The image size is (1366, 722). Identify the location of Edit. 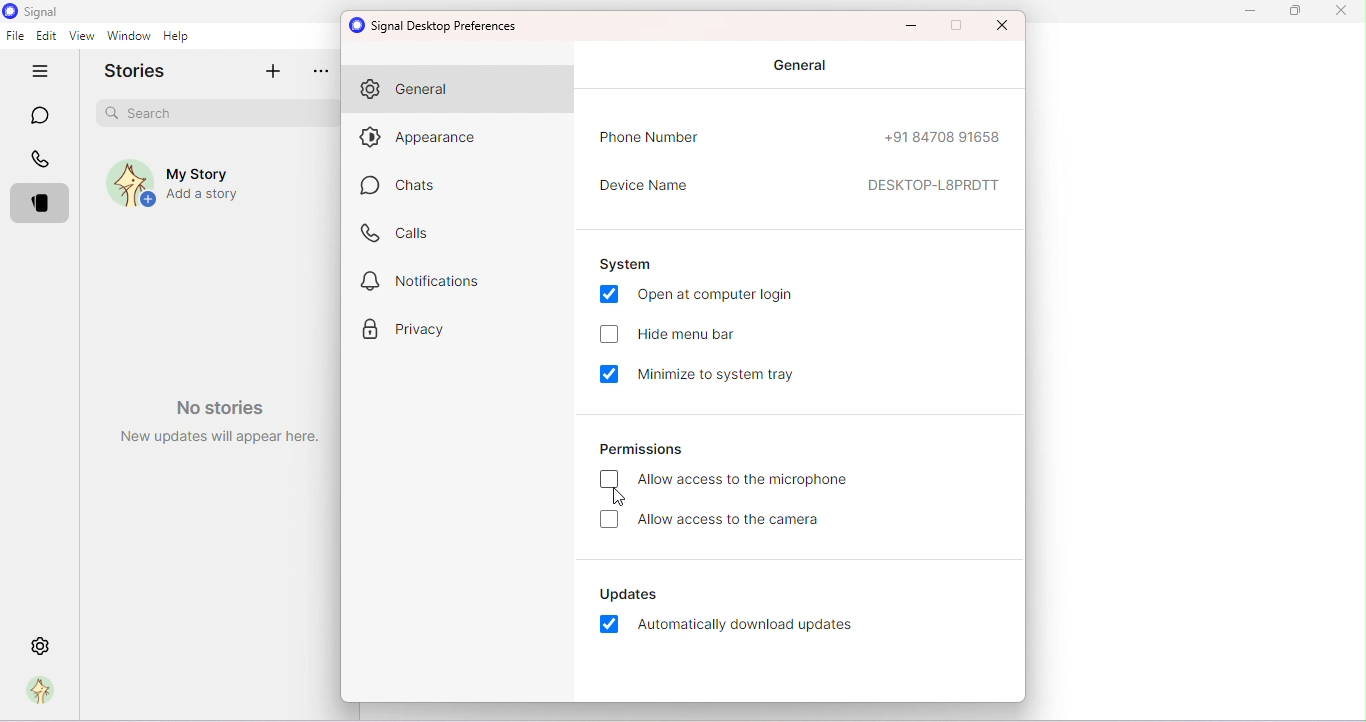
(48, 38).